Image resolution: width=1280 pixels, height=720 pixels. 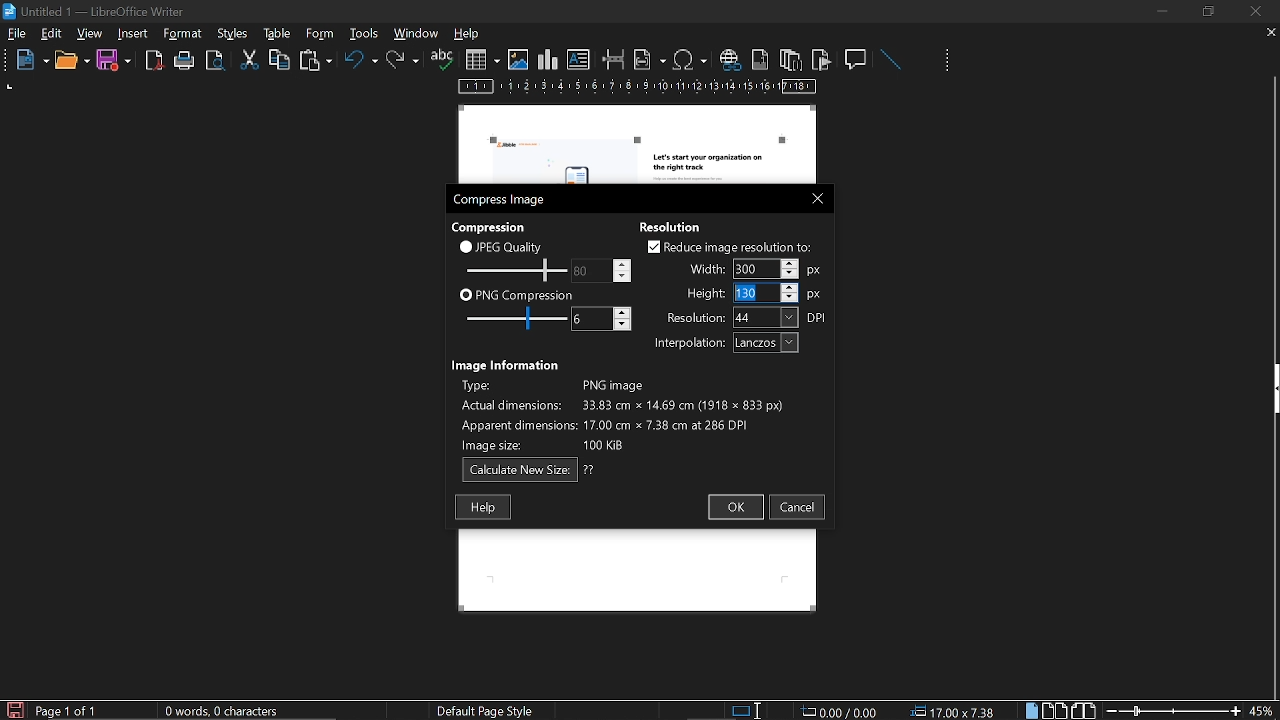 What do you see at coordinates (274, 33) in the screenshot?
I see `styles` at bounding box center [274, 33].